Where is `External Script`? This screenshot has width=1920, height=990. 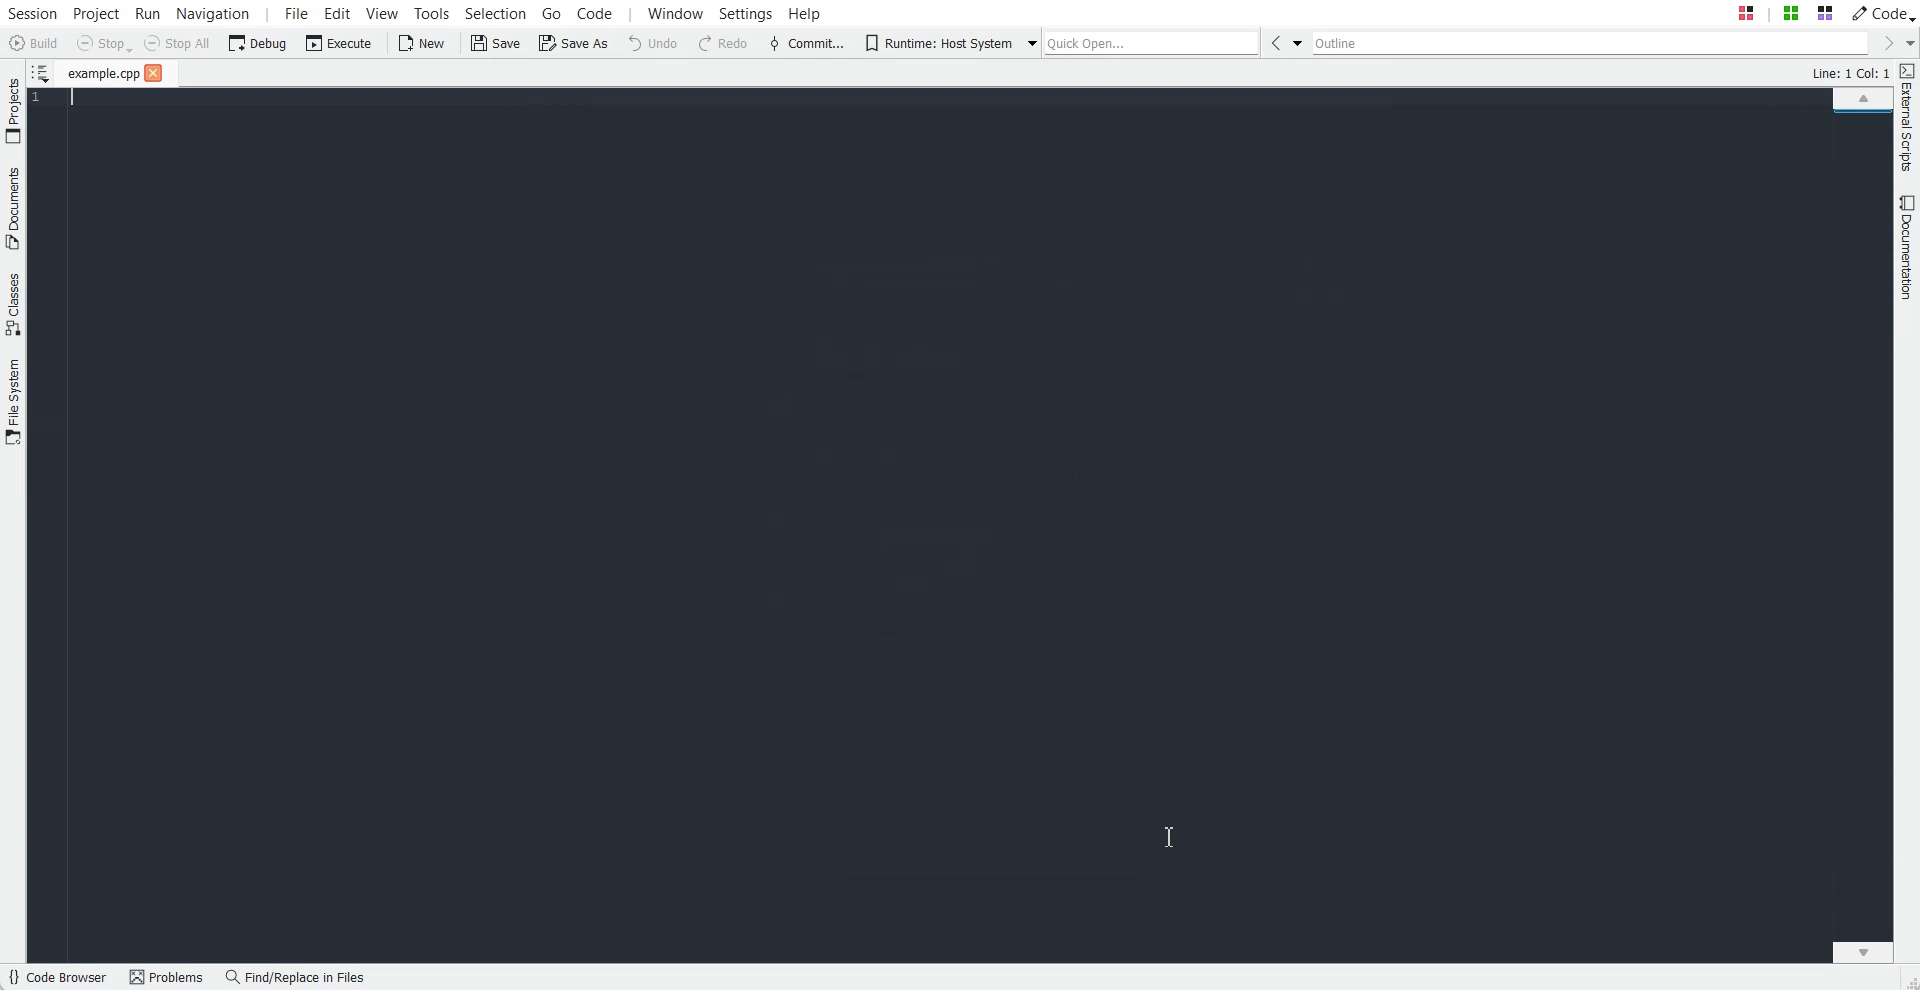 External Script is located at coordinates (1908, 119).